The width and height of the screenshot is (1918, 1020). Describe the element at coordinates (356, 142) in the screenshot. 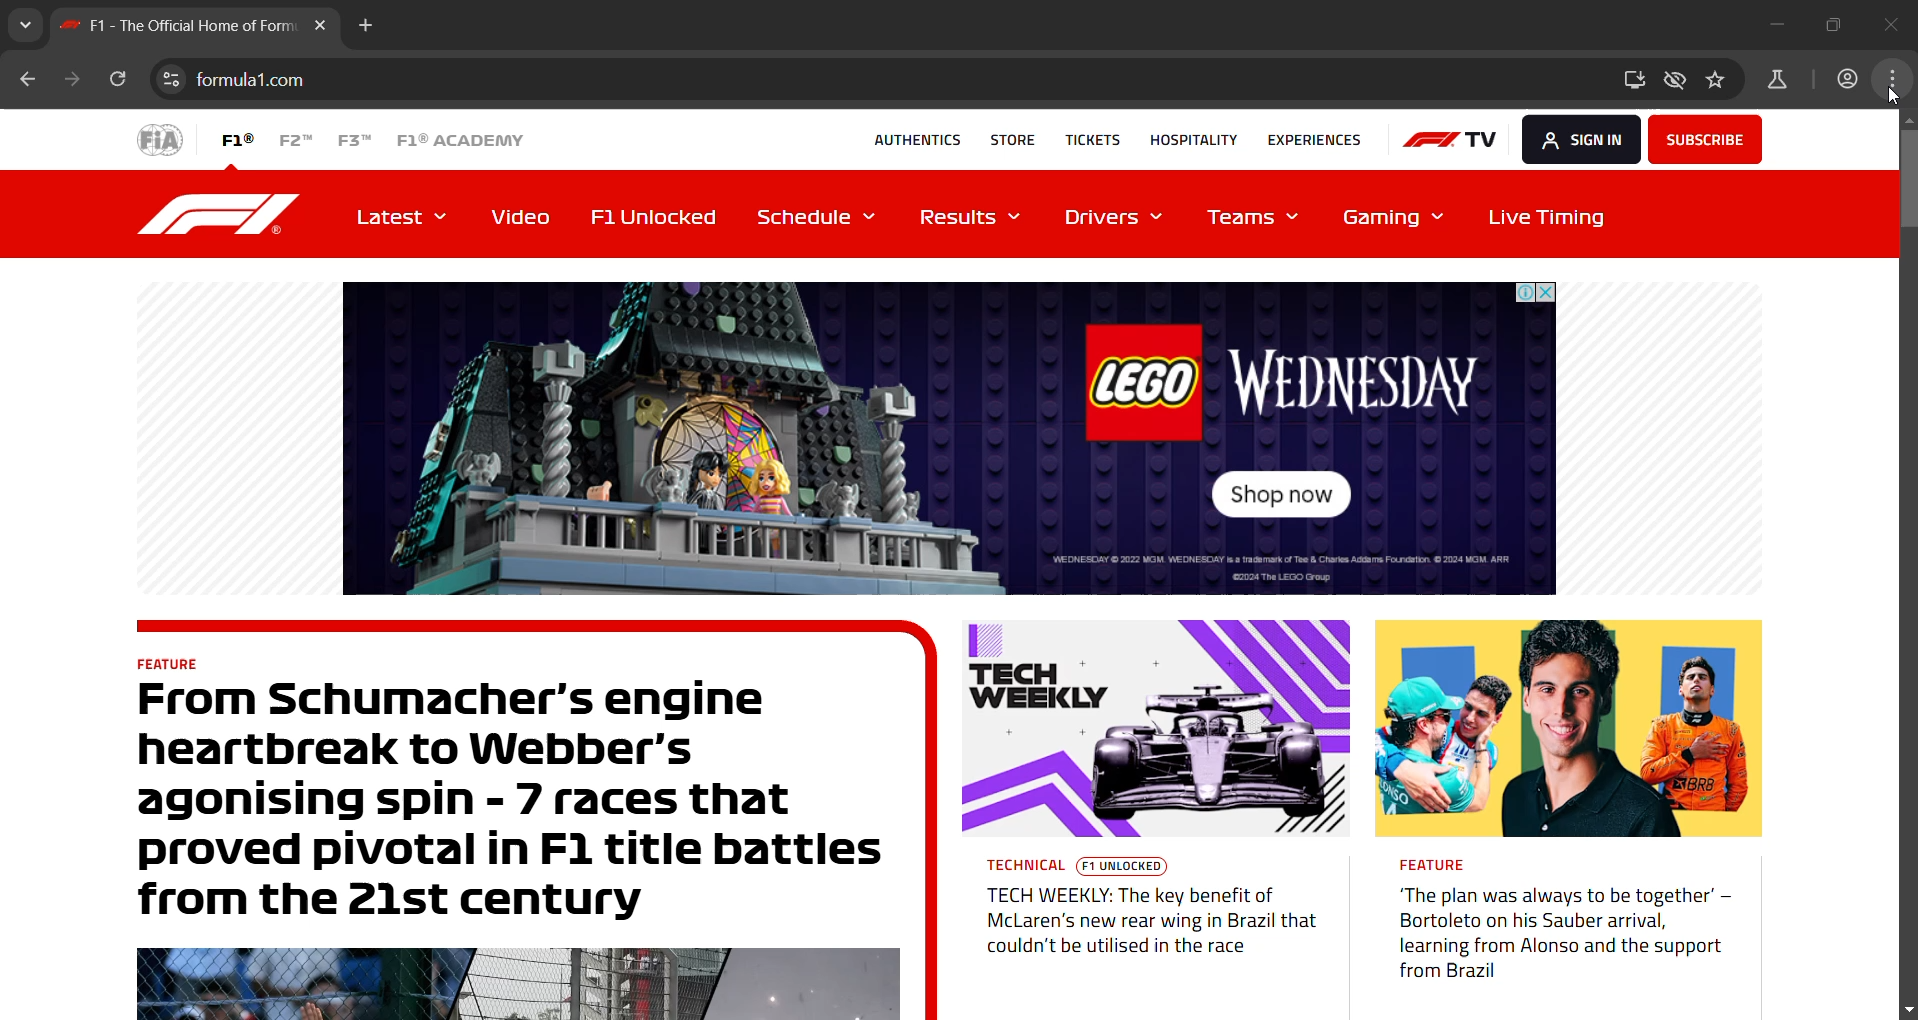

I see `F3™` at that location.